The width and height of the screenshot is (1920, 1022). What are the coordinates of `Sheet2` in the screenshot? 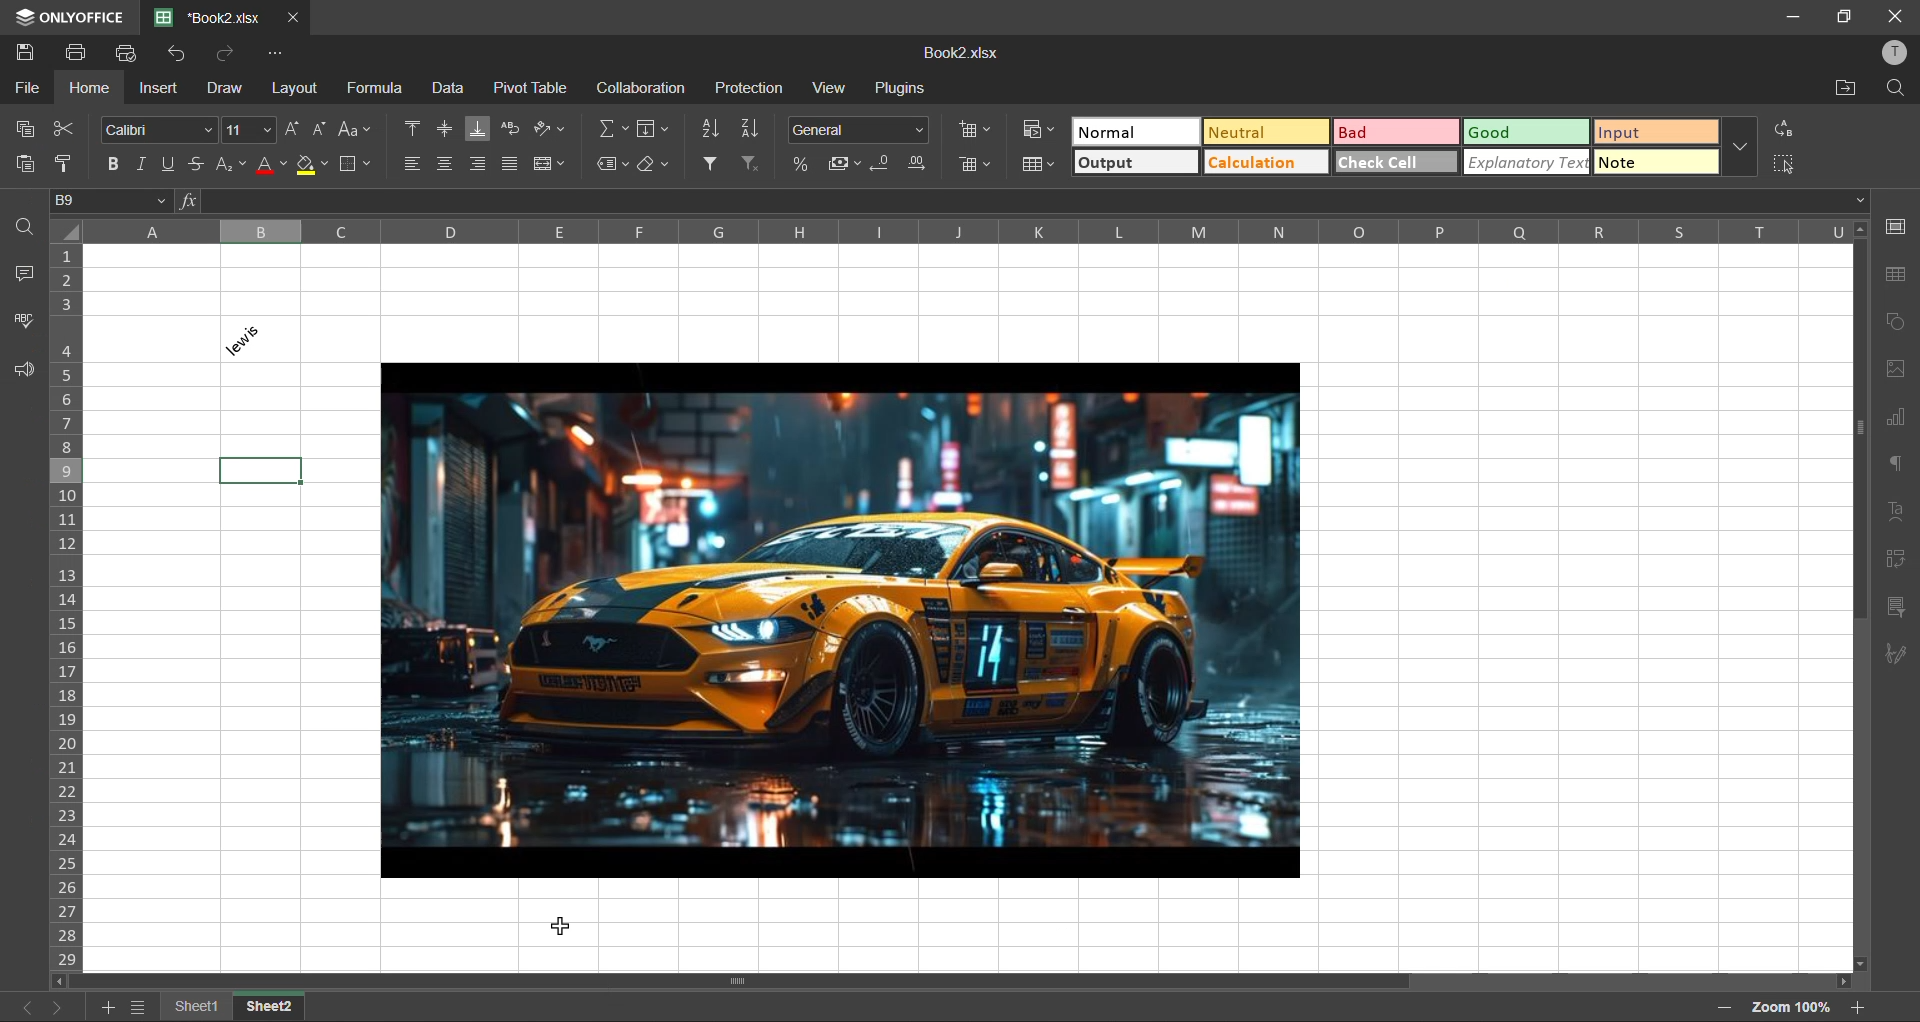 It's located at (280, 1005).